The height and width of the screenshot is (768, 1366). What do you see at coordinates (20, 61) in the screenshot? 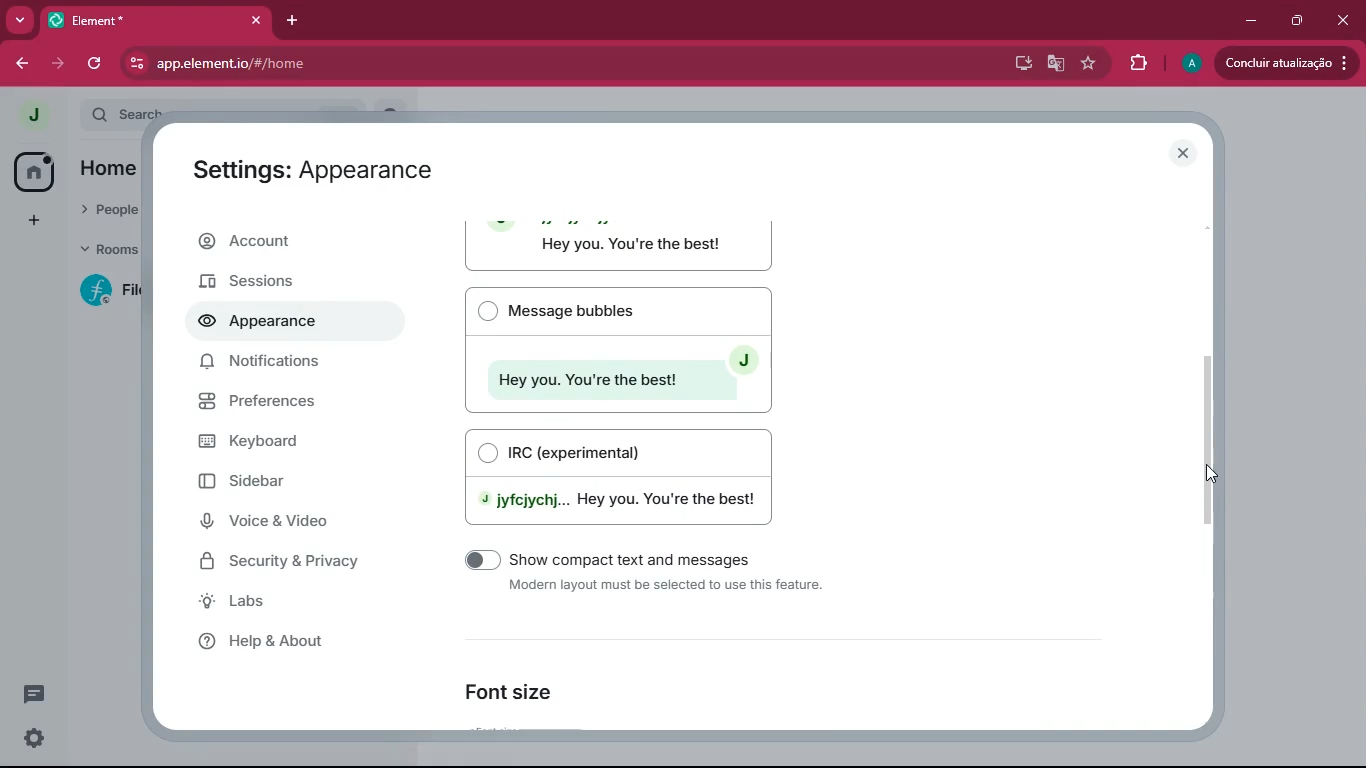
I see `back` at bounding box center [20, 61].